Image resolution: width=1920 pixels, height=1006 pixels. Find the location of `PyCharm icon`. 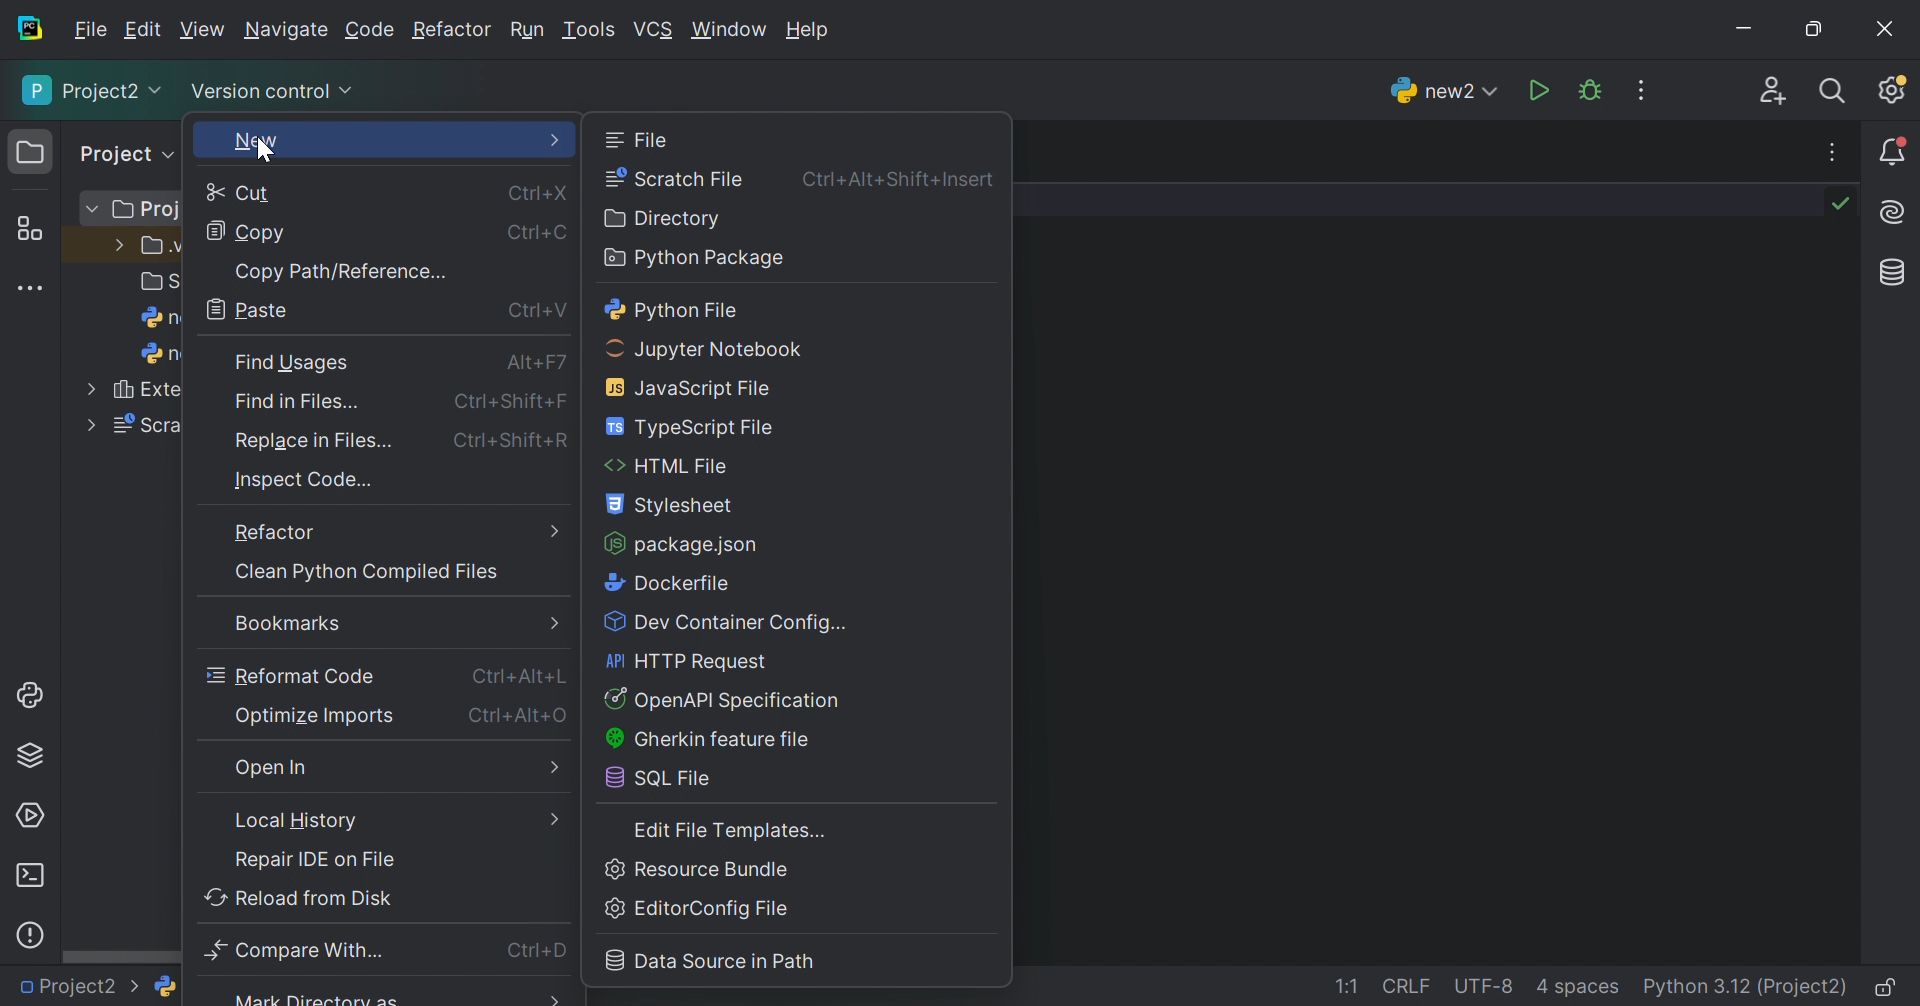

PyCharm icon is located at coordinates (26, 29).